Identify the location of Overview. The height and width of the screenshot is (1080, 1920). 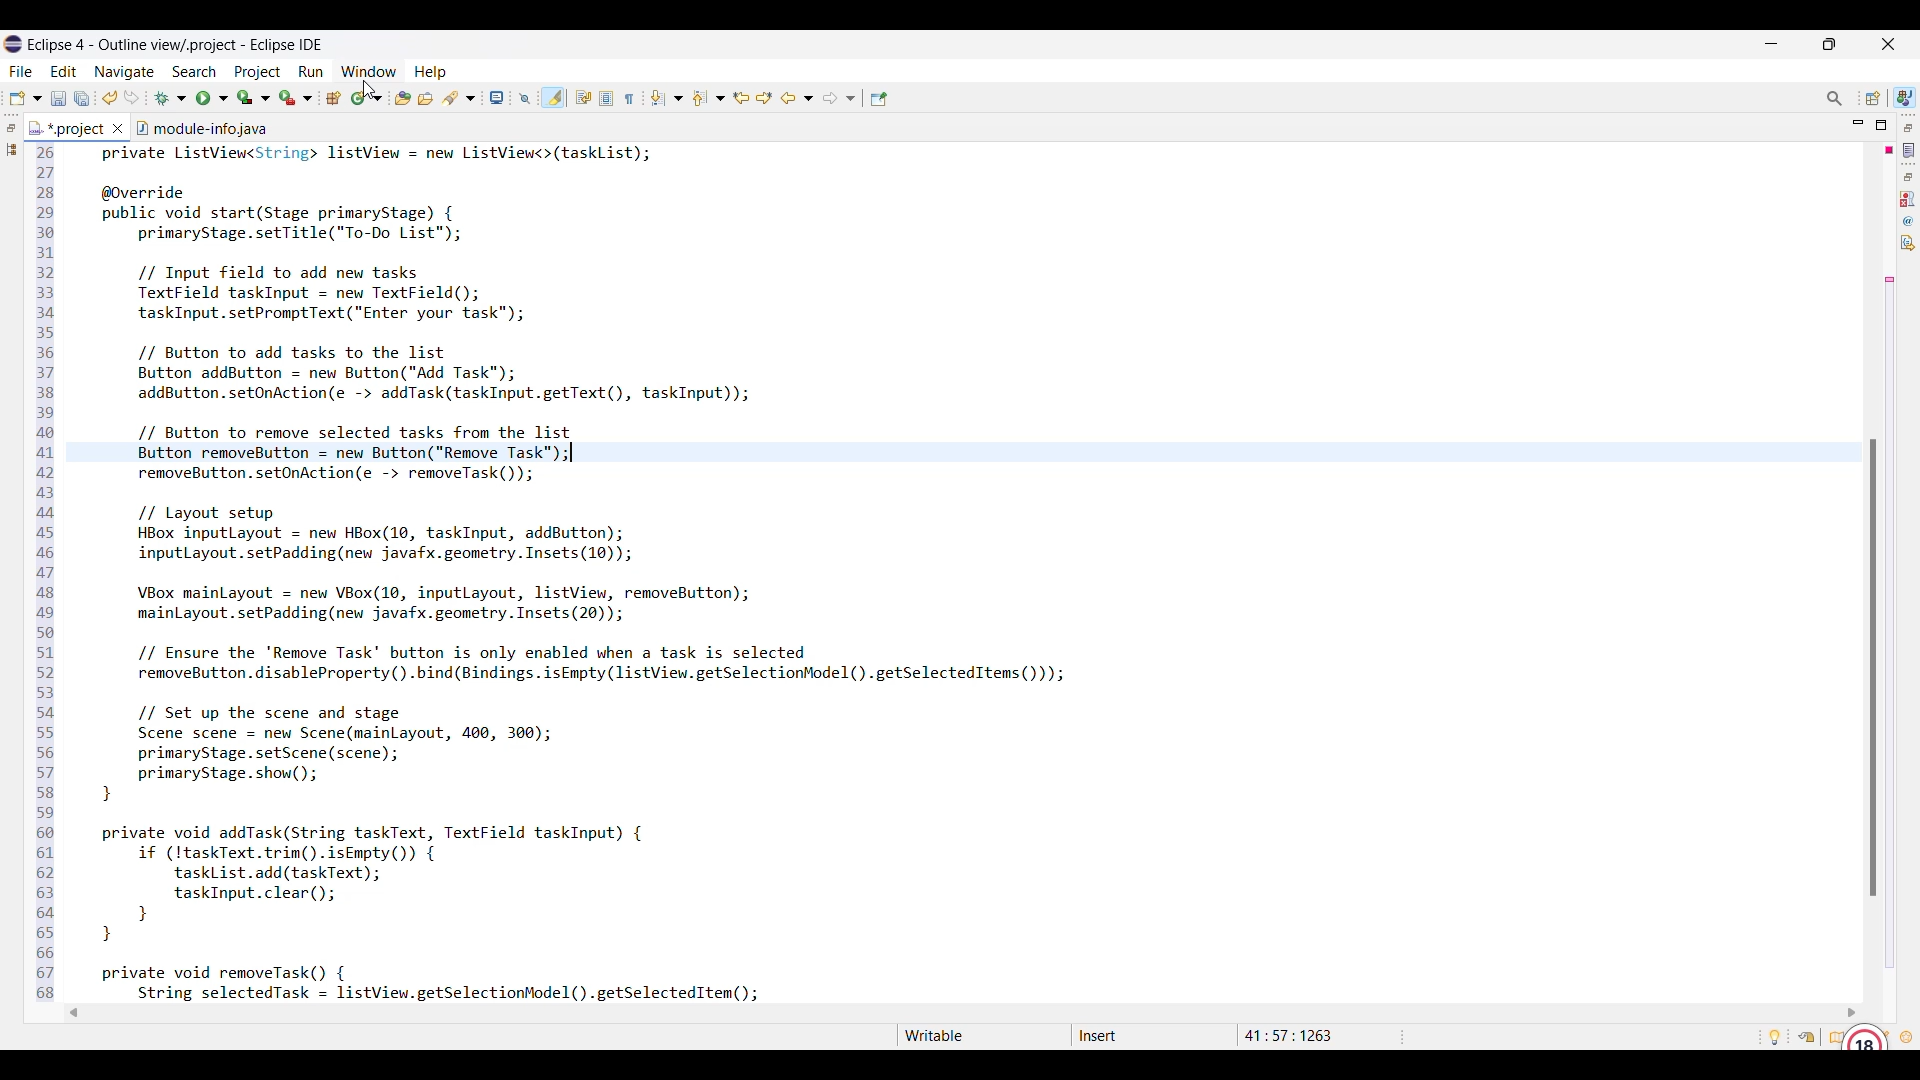
(1832, 1037).